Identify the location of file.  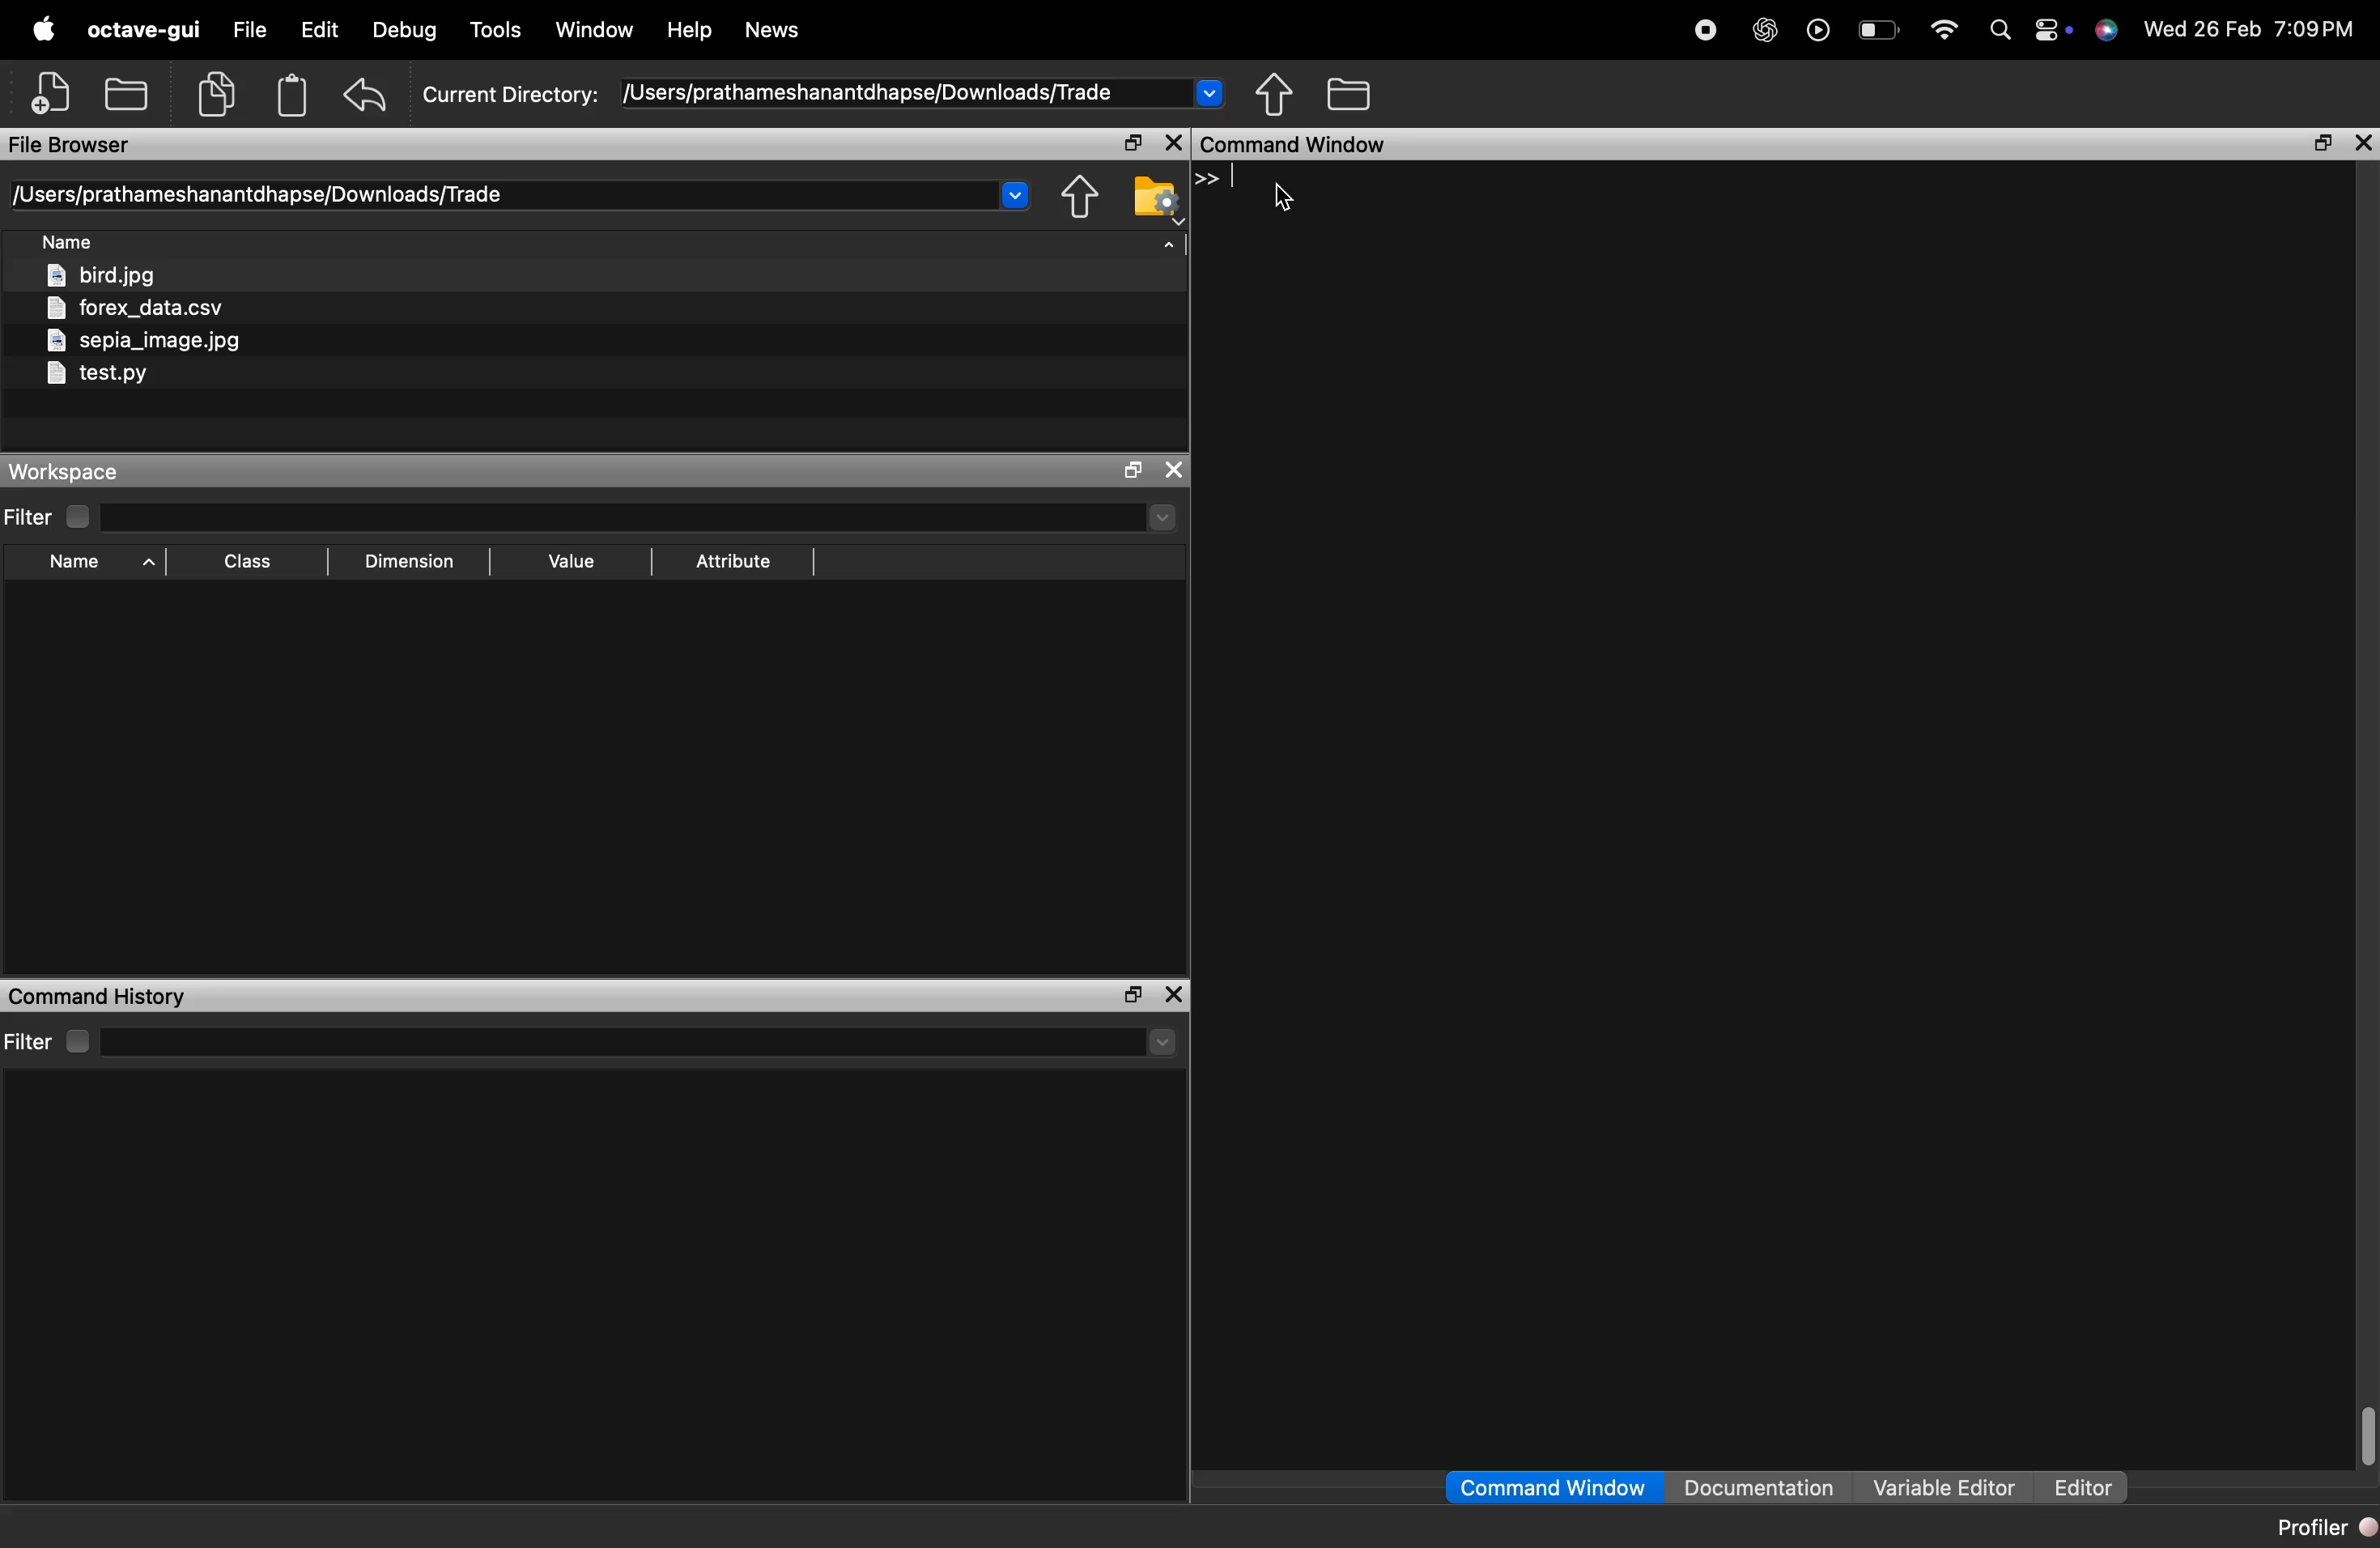
(255, 31).